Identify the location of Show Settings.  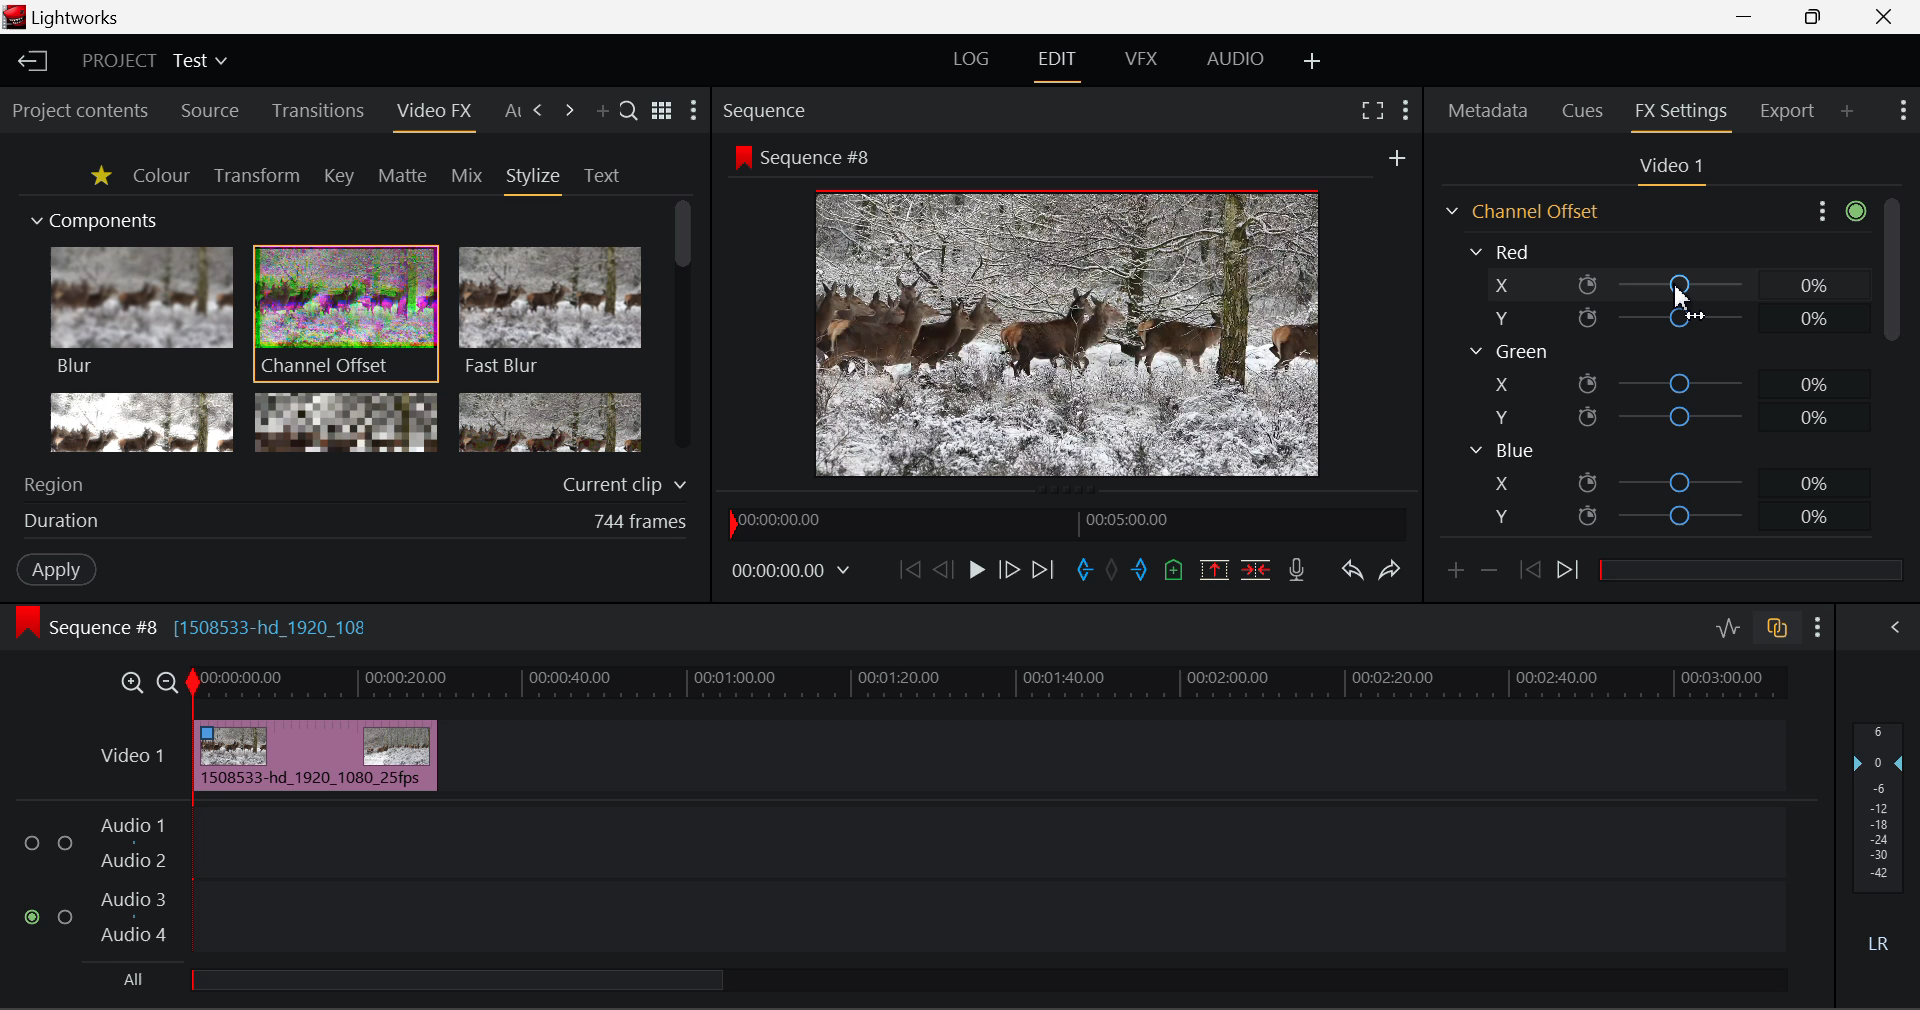
(1902, 110).